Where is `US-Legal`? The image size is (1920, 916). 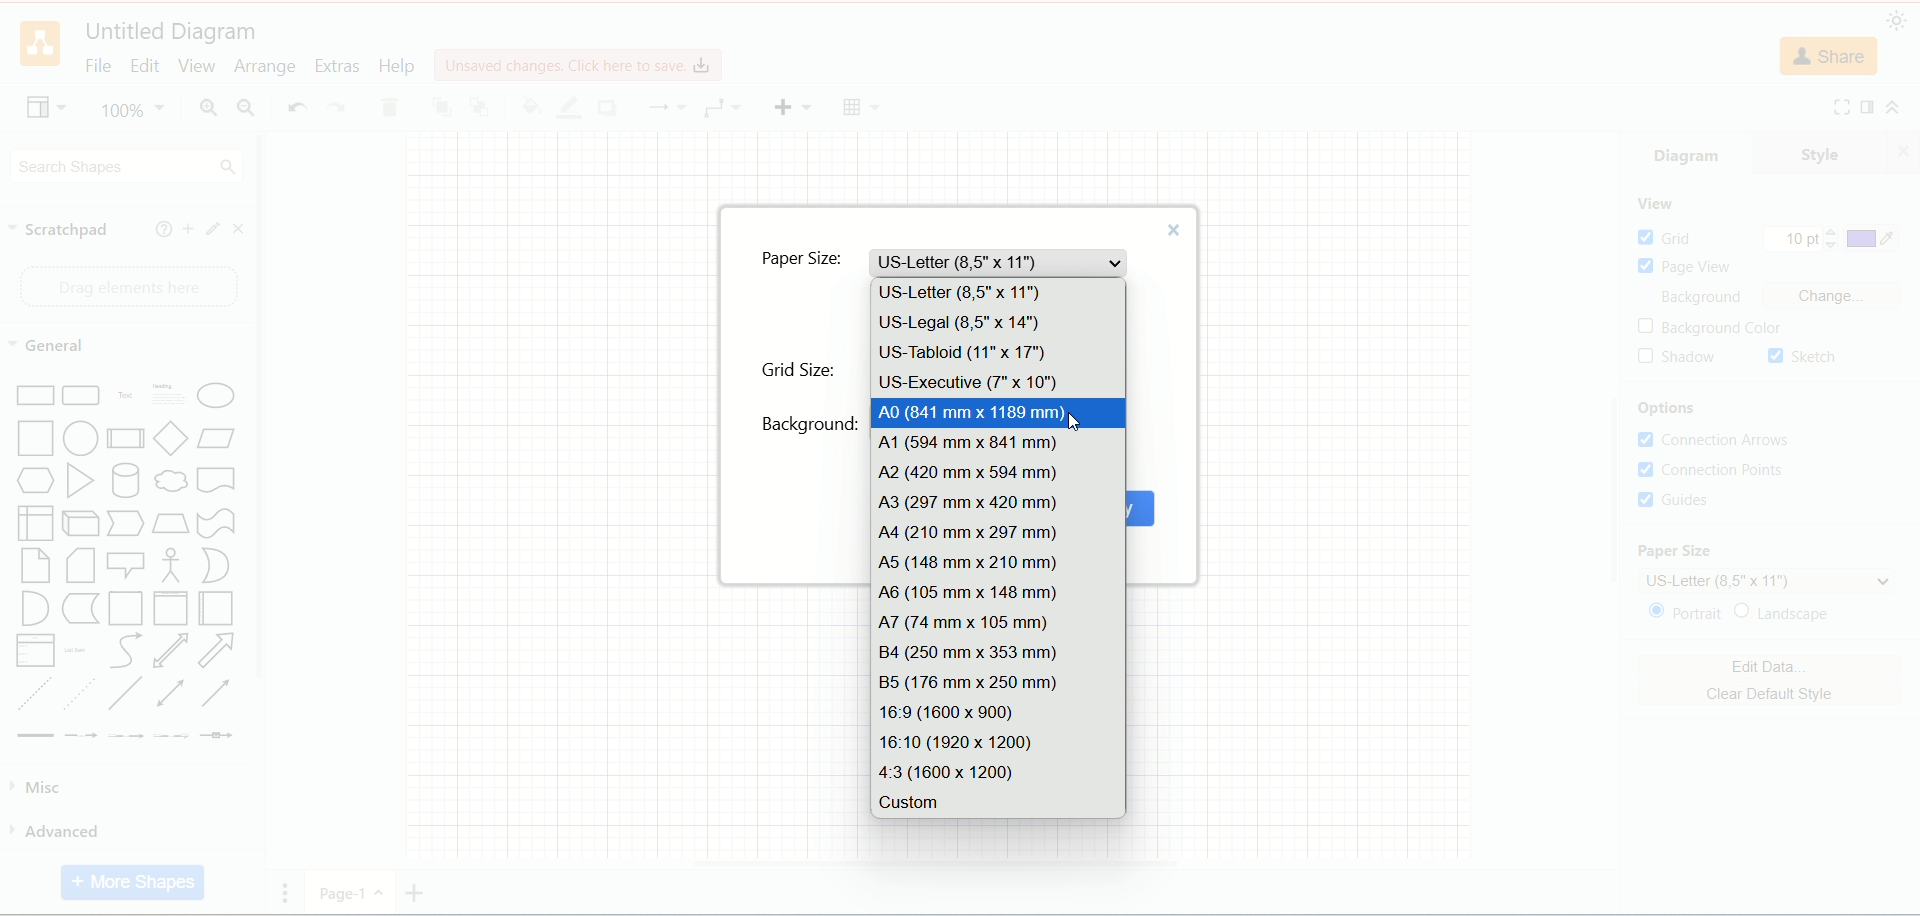
US-Legal is located at coordinates (1000, 323).